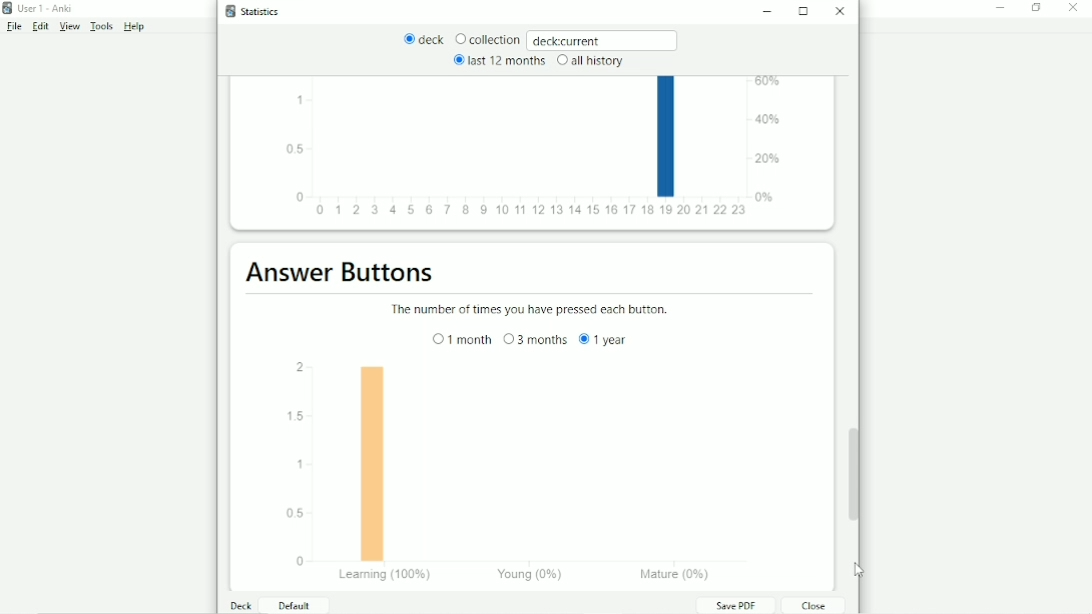 The width and height of the screenshot is (1092, 614). What do you see at coordinates (771, 13) in the screenshot?
I see `Minimize` at bounding box center [771, 13].